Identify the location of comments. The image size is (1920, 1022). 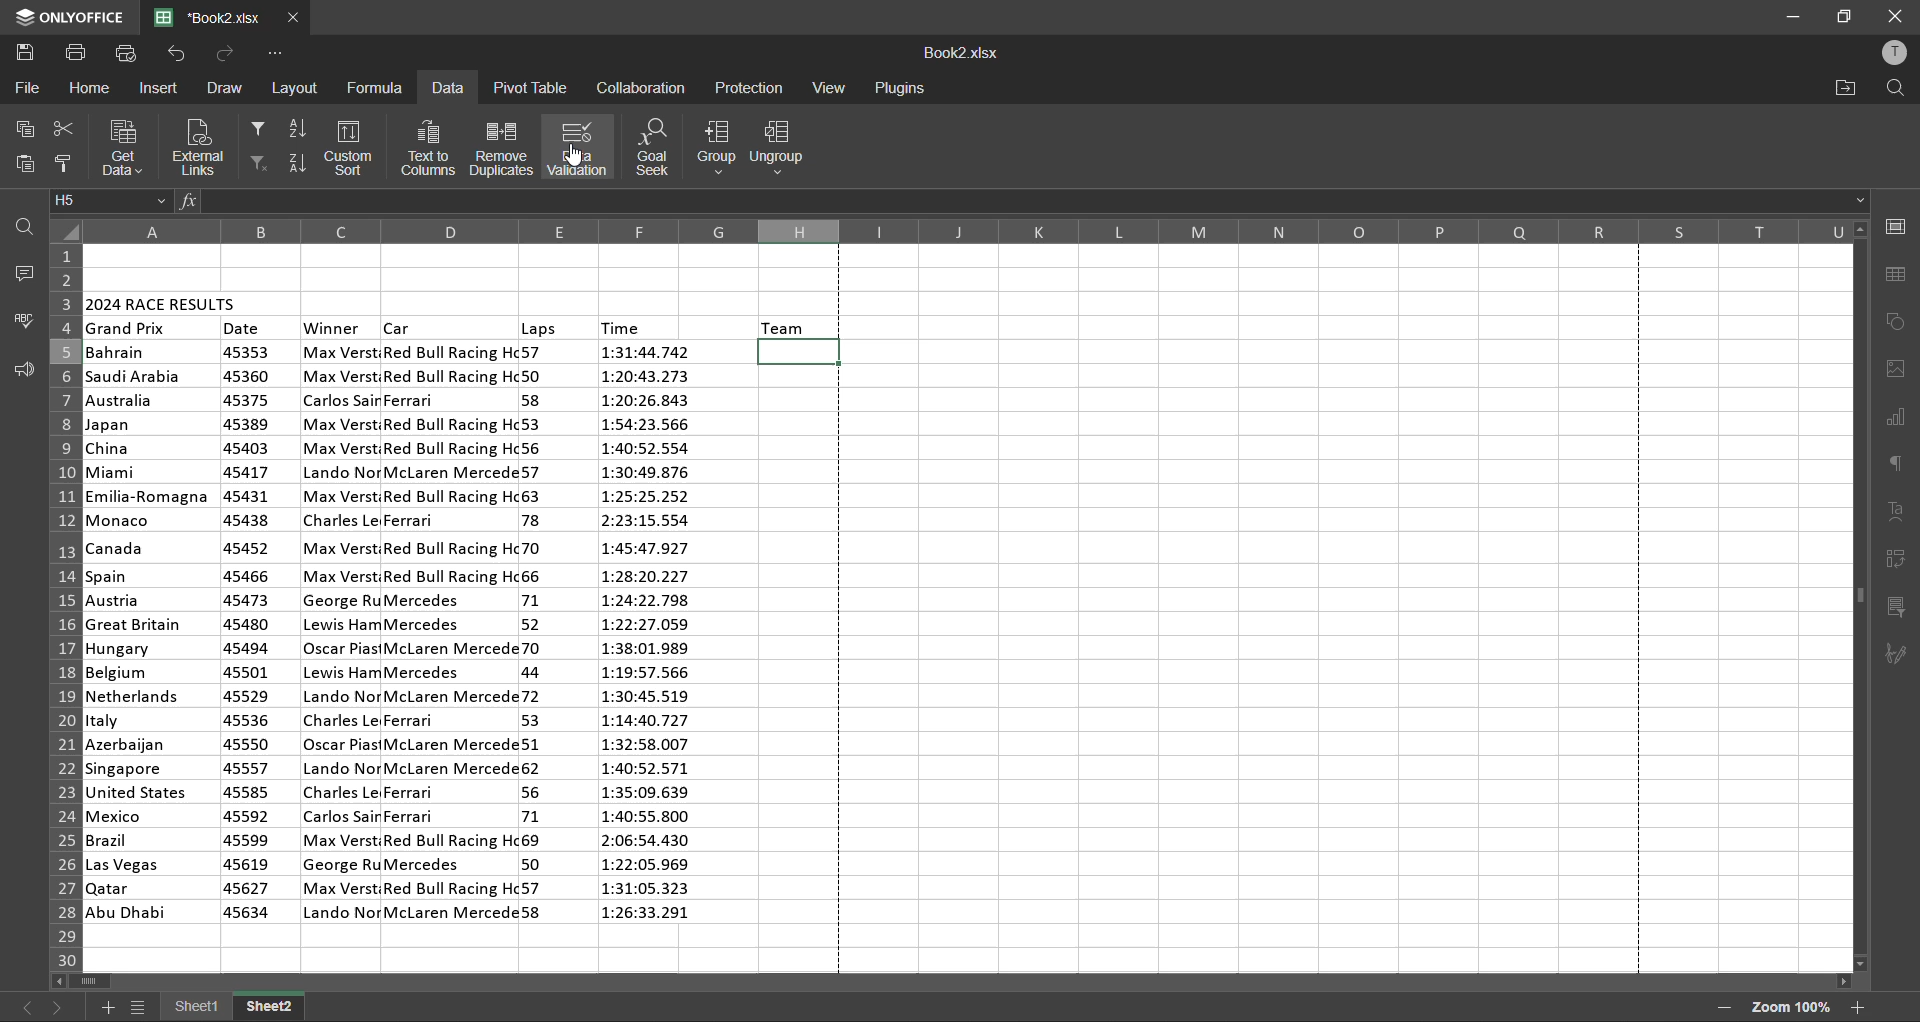
(20, 273).